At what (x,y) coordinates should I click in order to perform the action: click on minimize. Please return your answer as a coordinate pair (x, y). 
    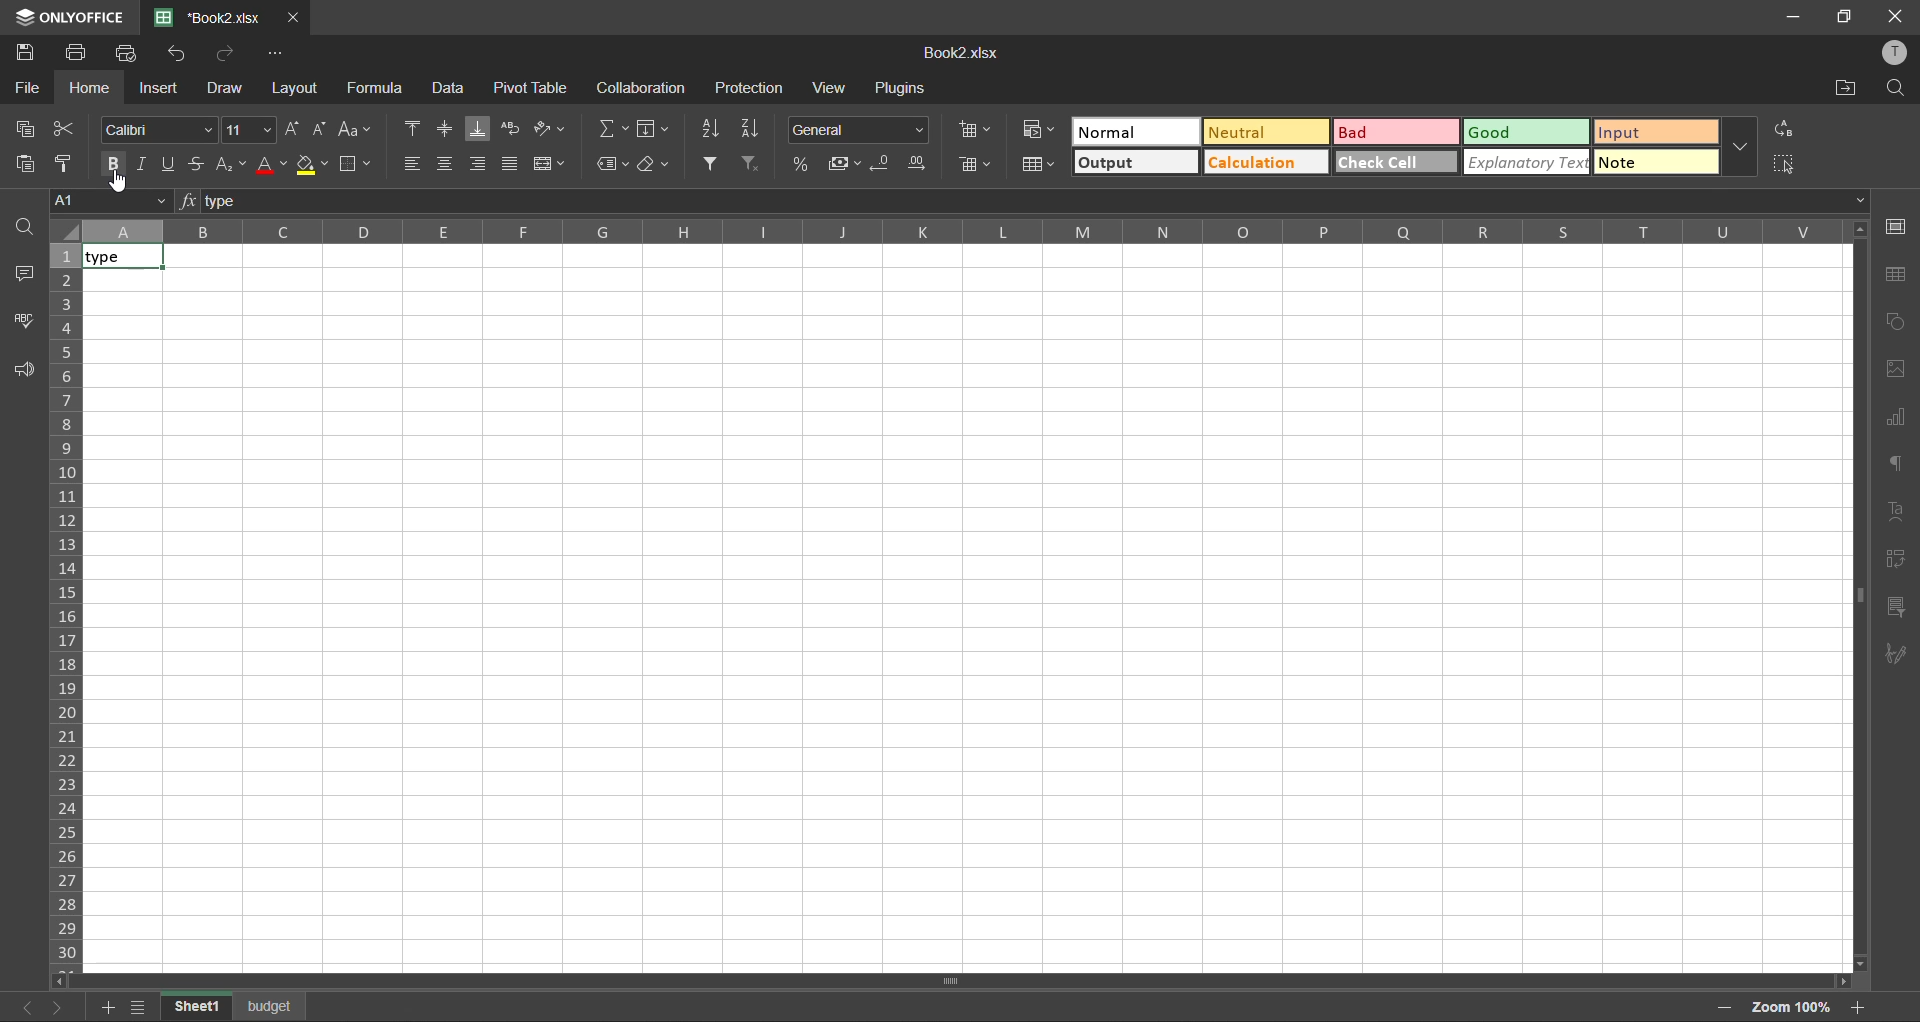
    Looking at the image, I should click on (1789, 17).